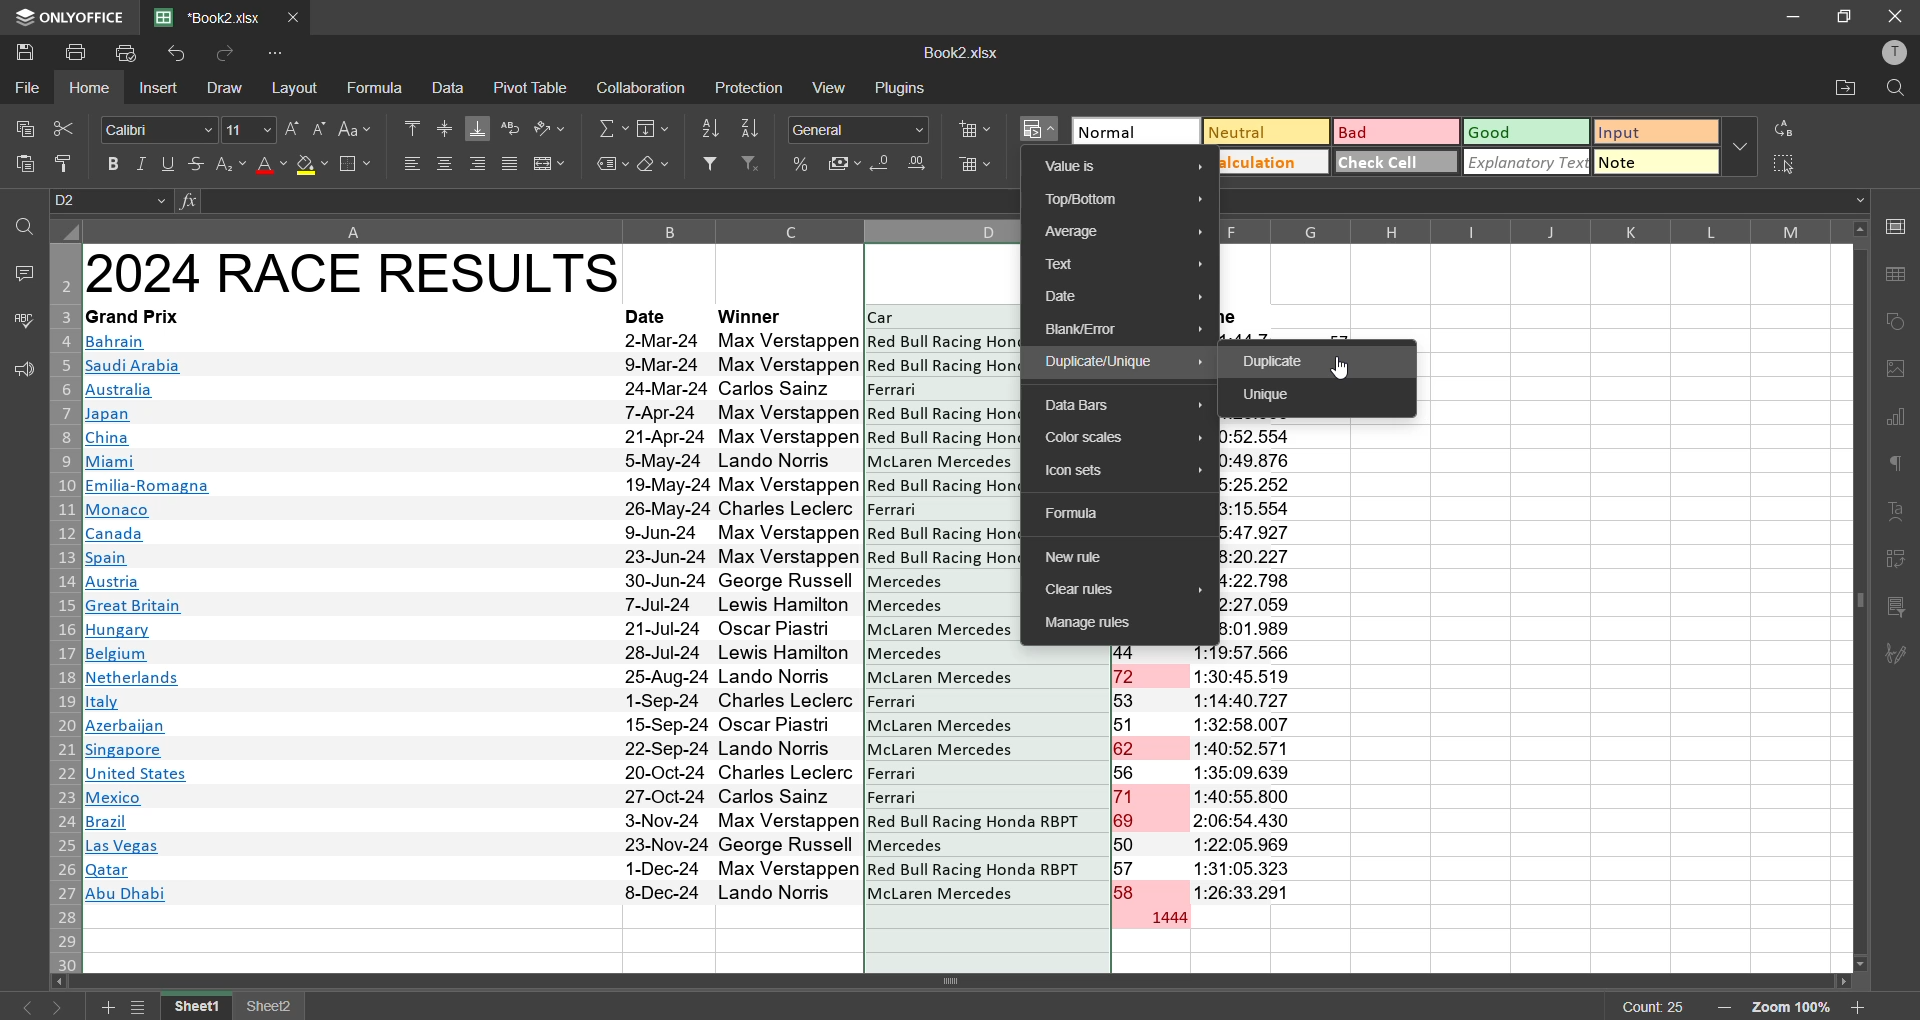 Image resolution: width=1920 pixels, height=1020 pixels. I want to click on italic, so click(143, 164).